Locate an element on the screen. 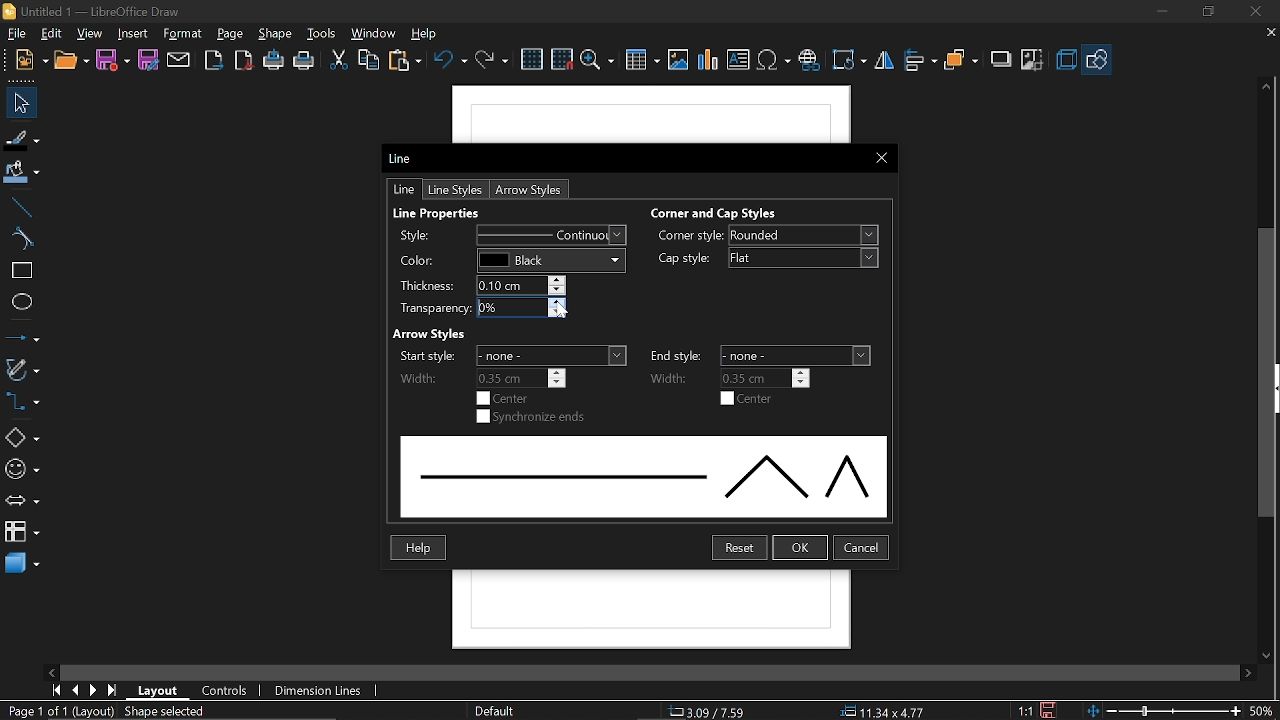 The width and height of the screenshot is (1280, 720). Line style preview is located at coordinates (637, 476).